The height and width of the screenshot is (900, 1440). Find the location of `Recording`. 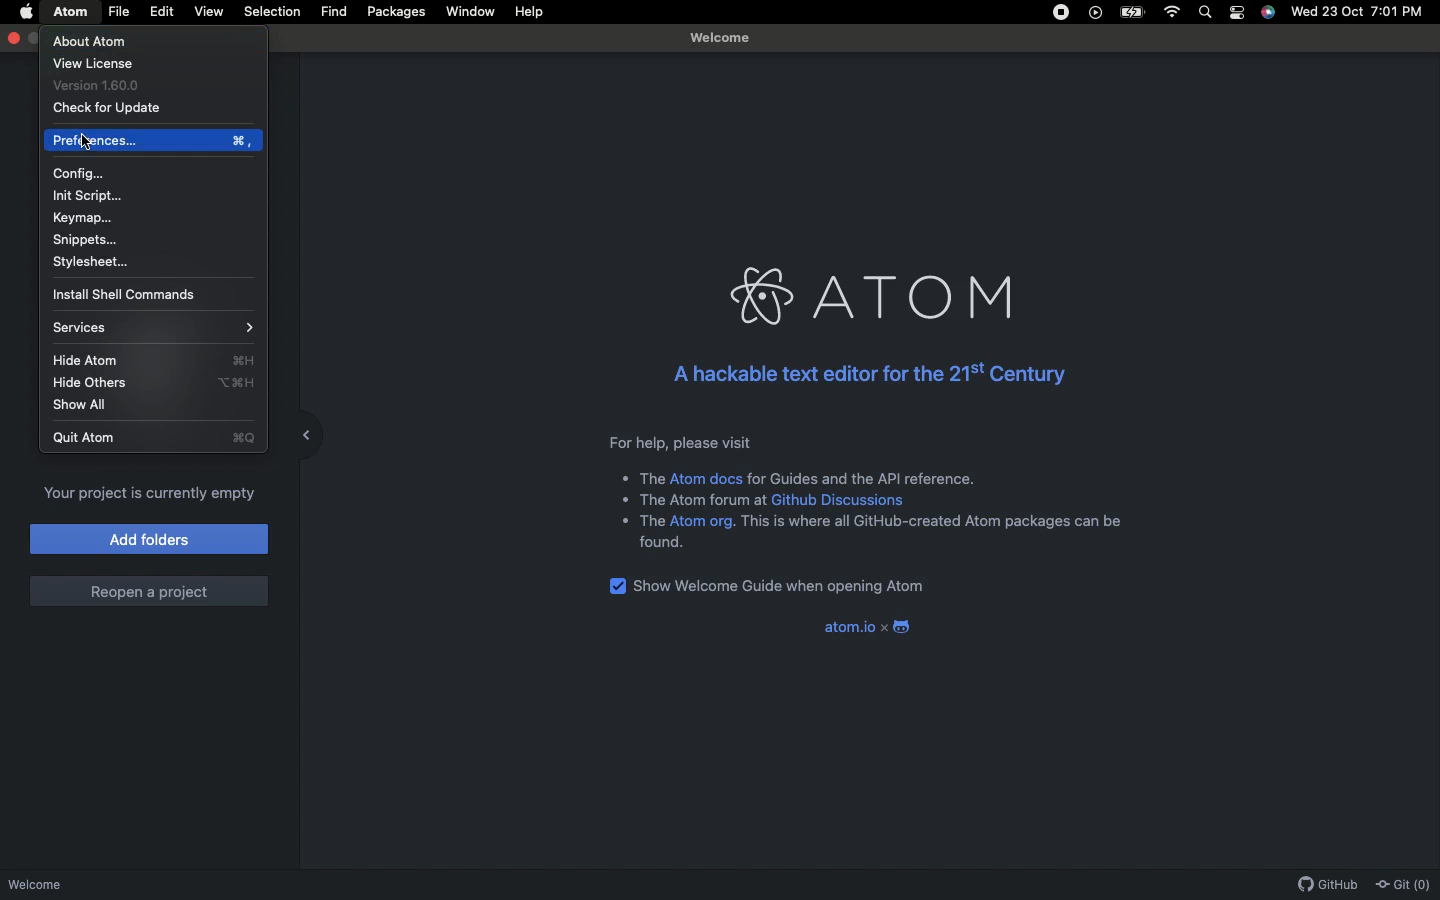

Recording is located at coordinates (1055, 12).